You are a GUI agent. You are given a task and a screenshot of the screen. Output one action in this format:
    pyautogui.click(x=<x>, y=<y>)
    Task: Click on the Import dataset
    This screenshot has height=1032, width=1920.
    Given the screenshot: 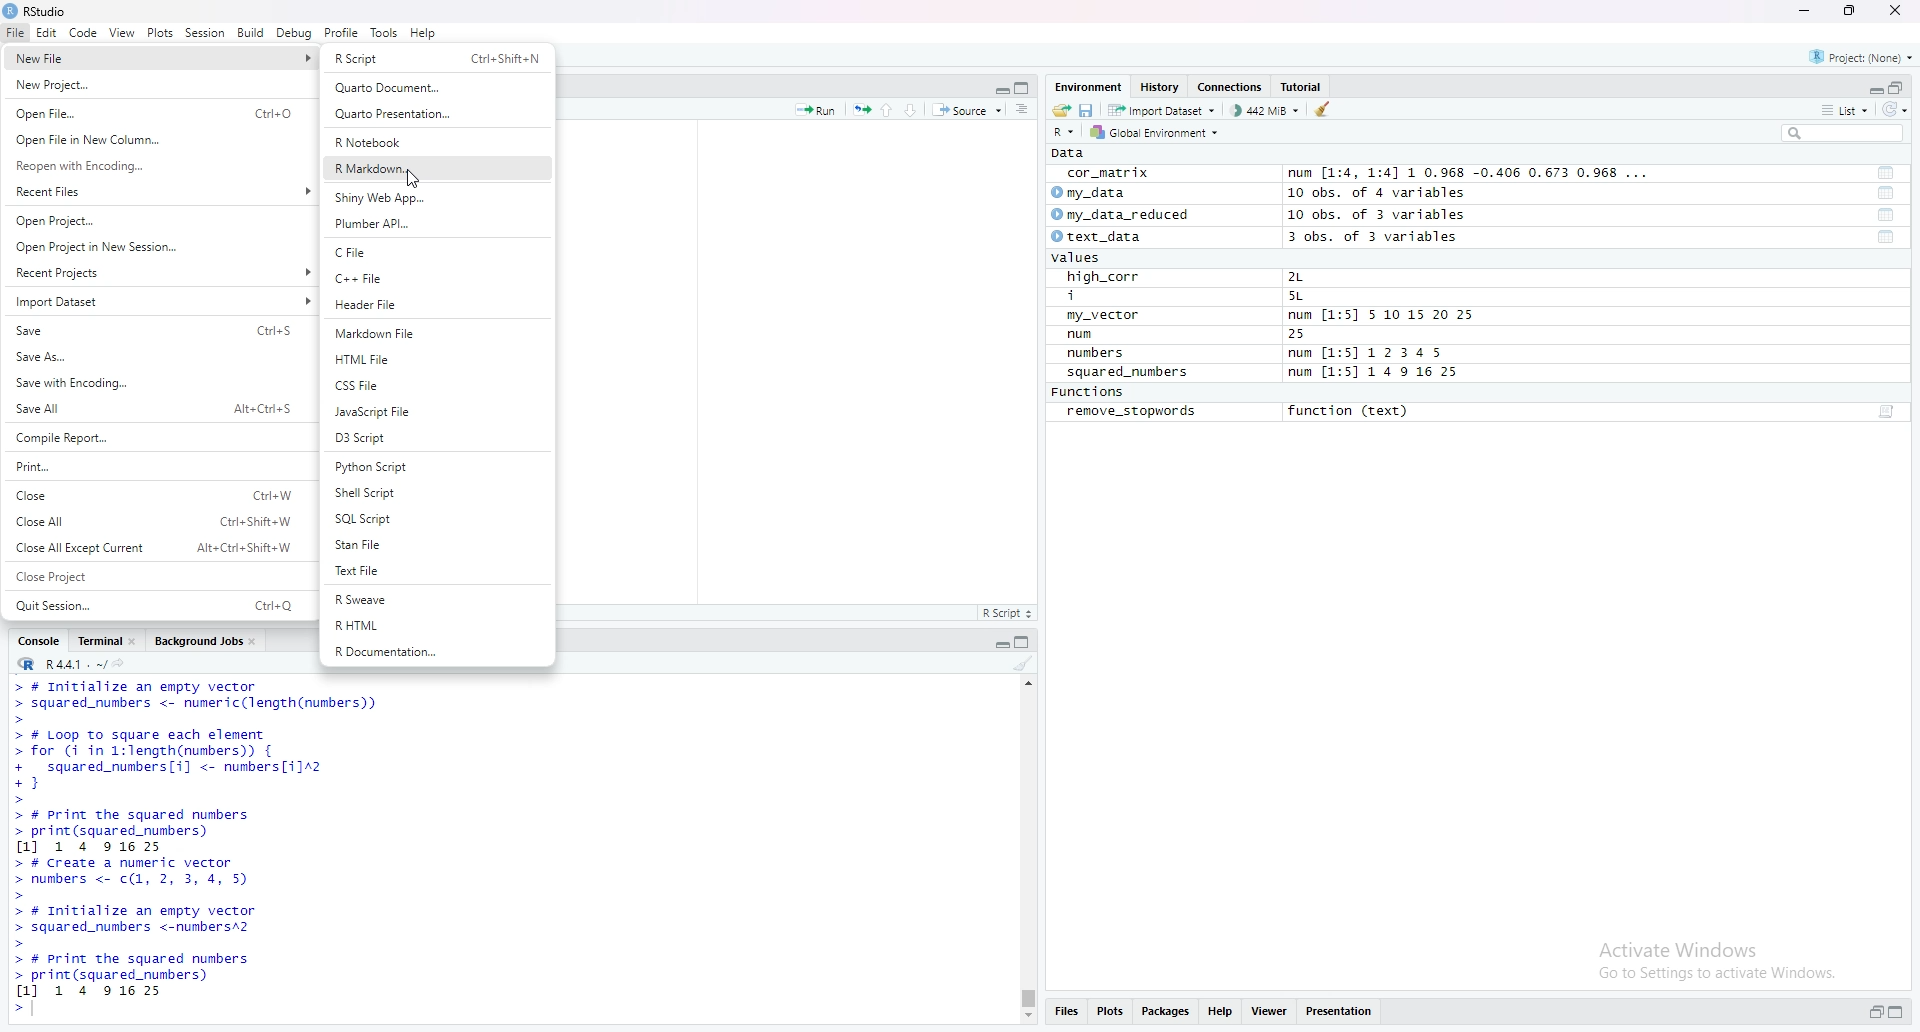 What is the action you would take?
    pyautogui.click(x=1163, y=110)
    